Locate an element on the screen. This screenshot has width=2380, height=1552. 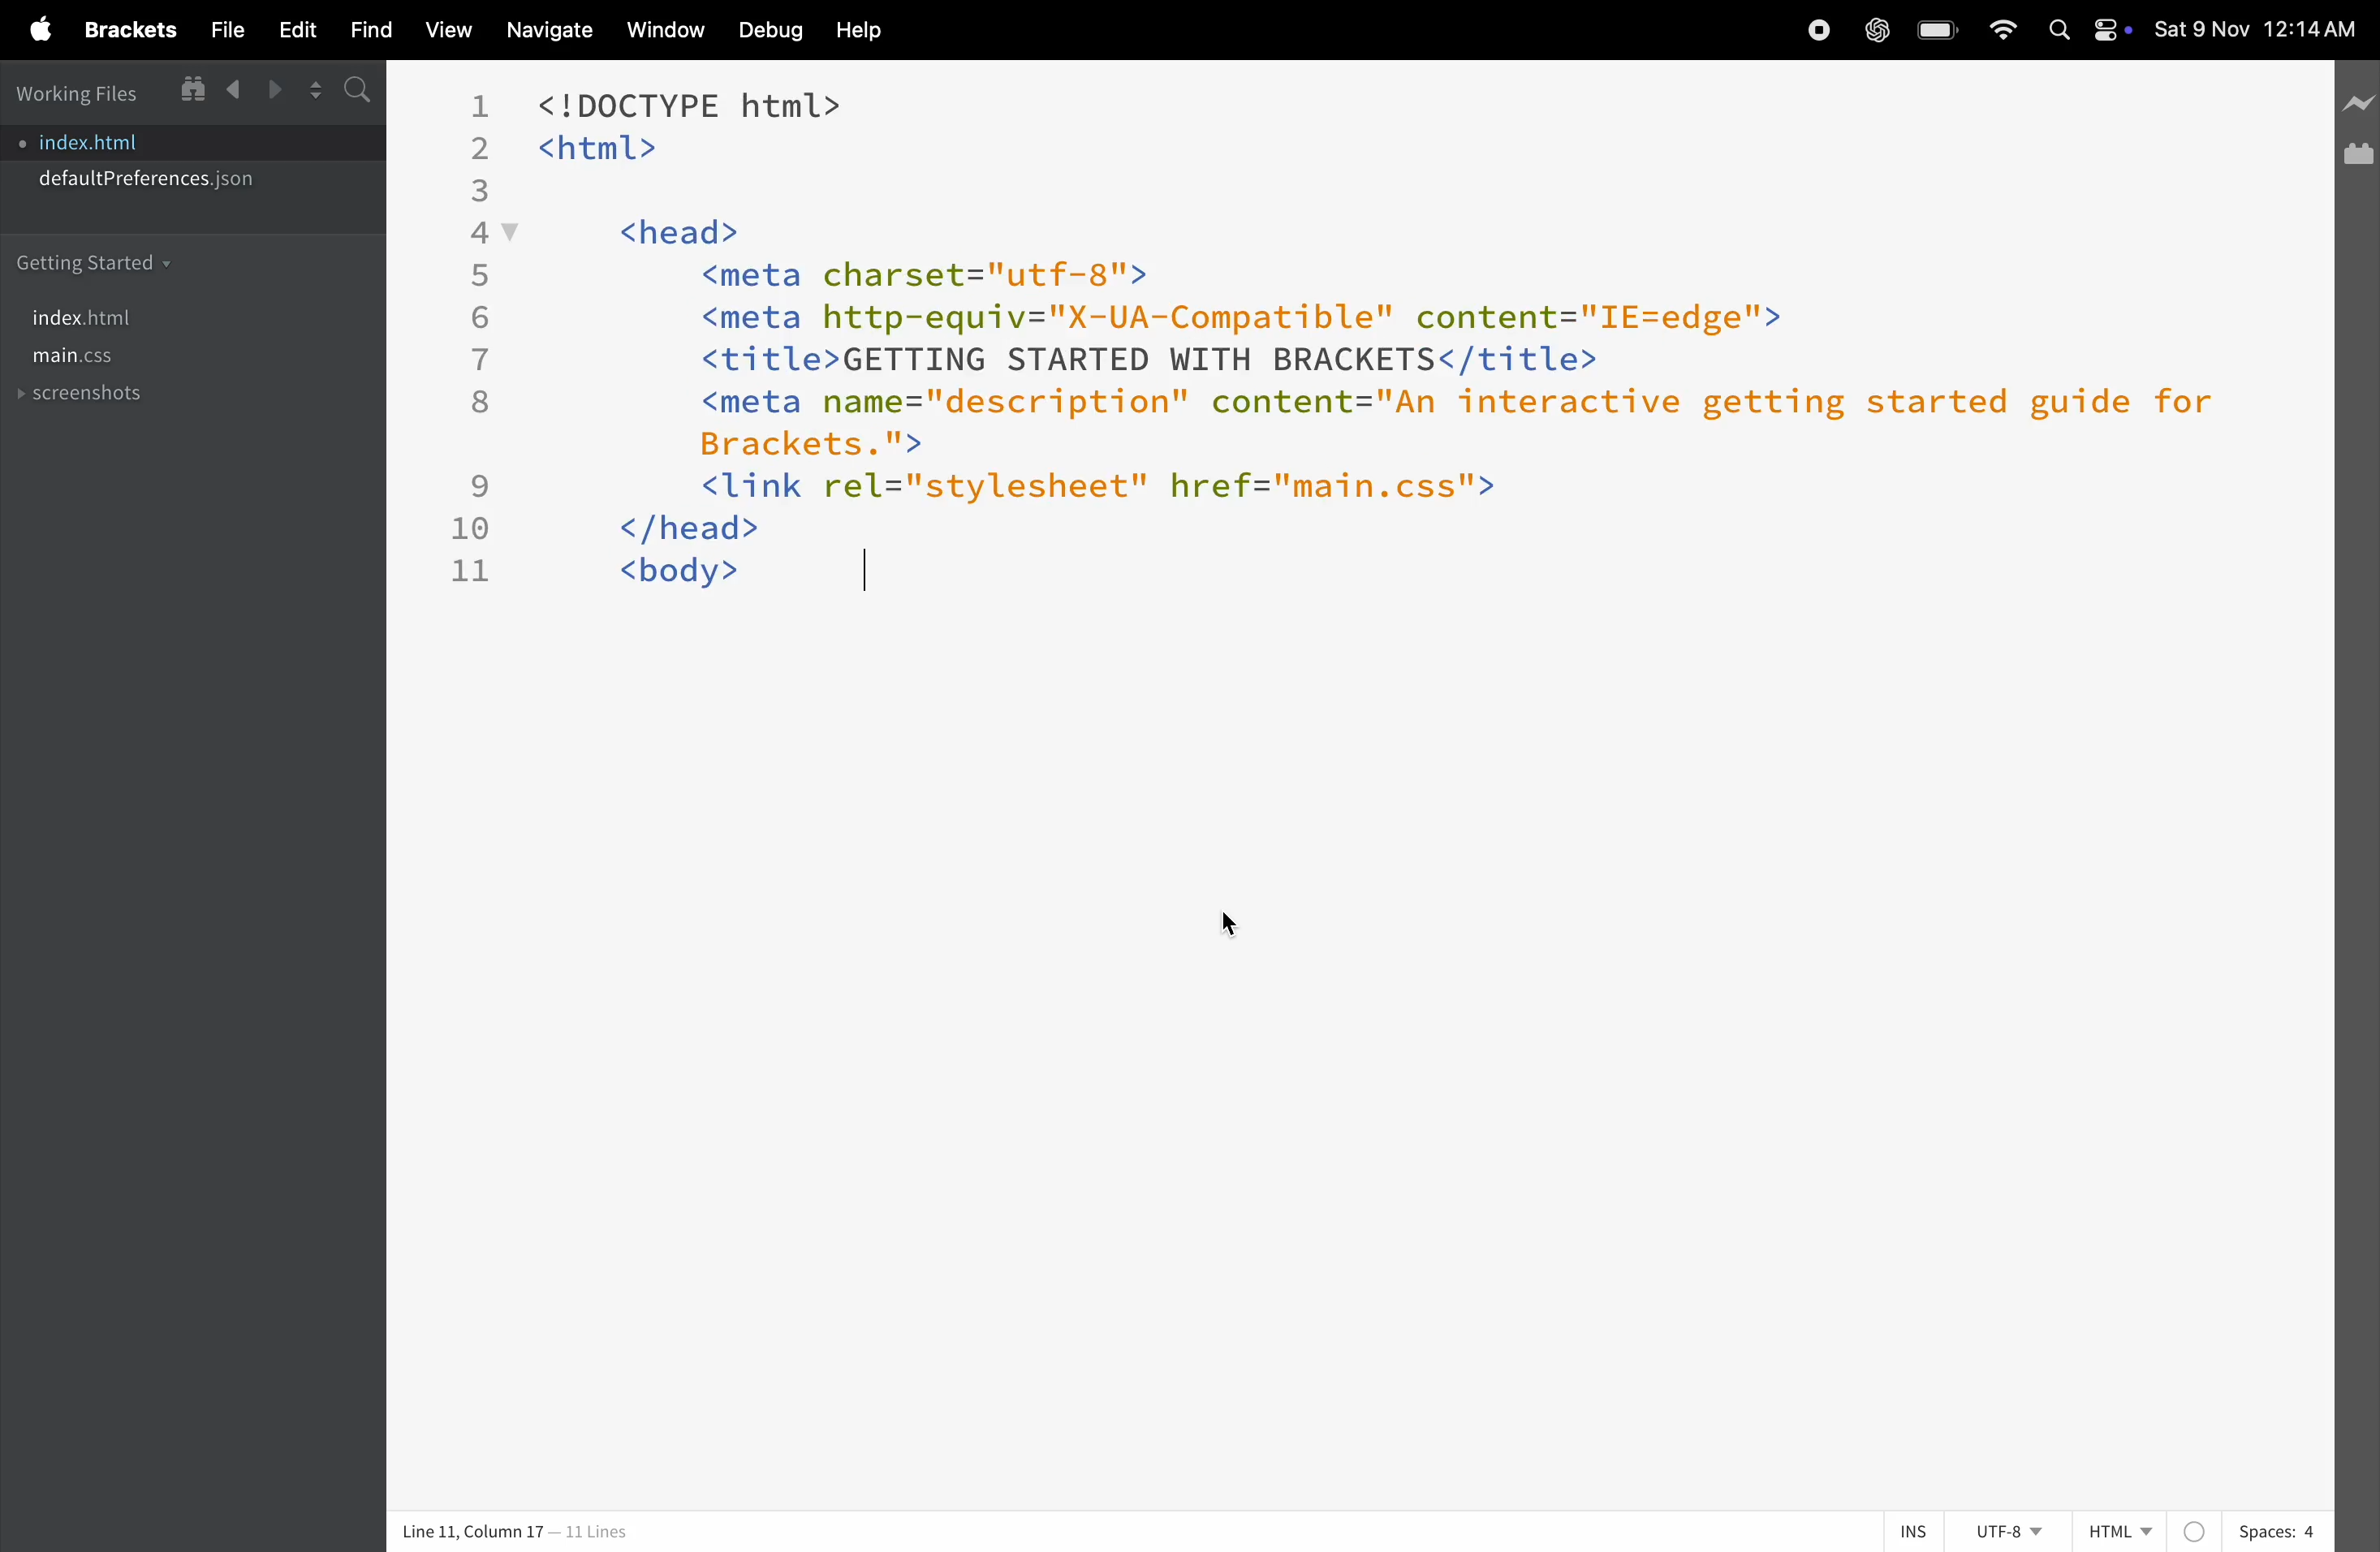
navigate is located at coordinates (551, 31).